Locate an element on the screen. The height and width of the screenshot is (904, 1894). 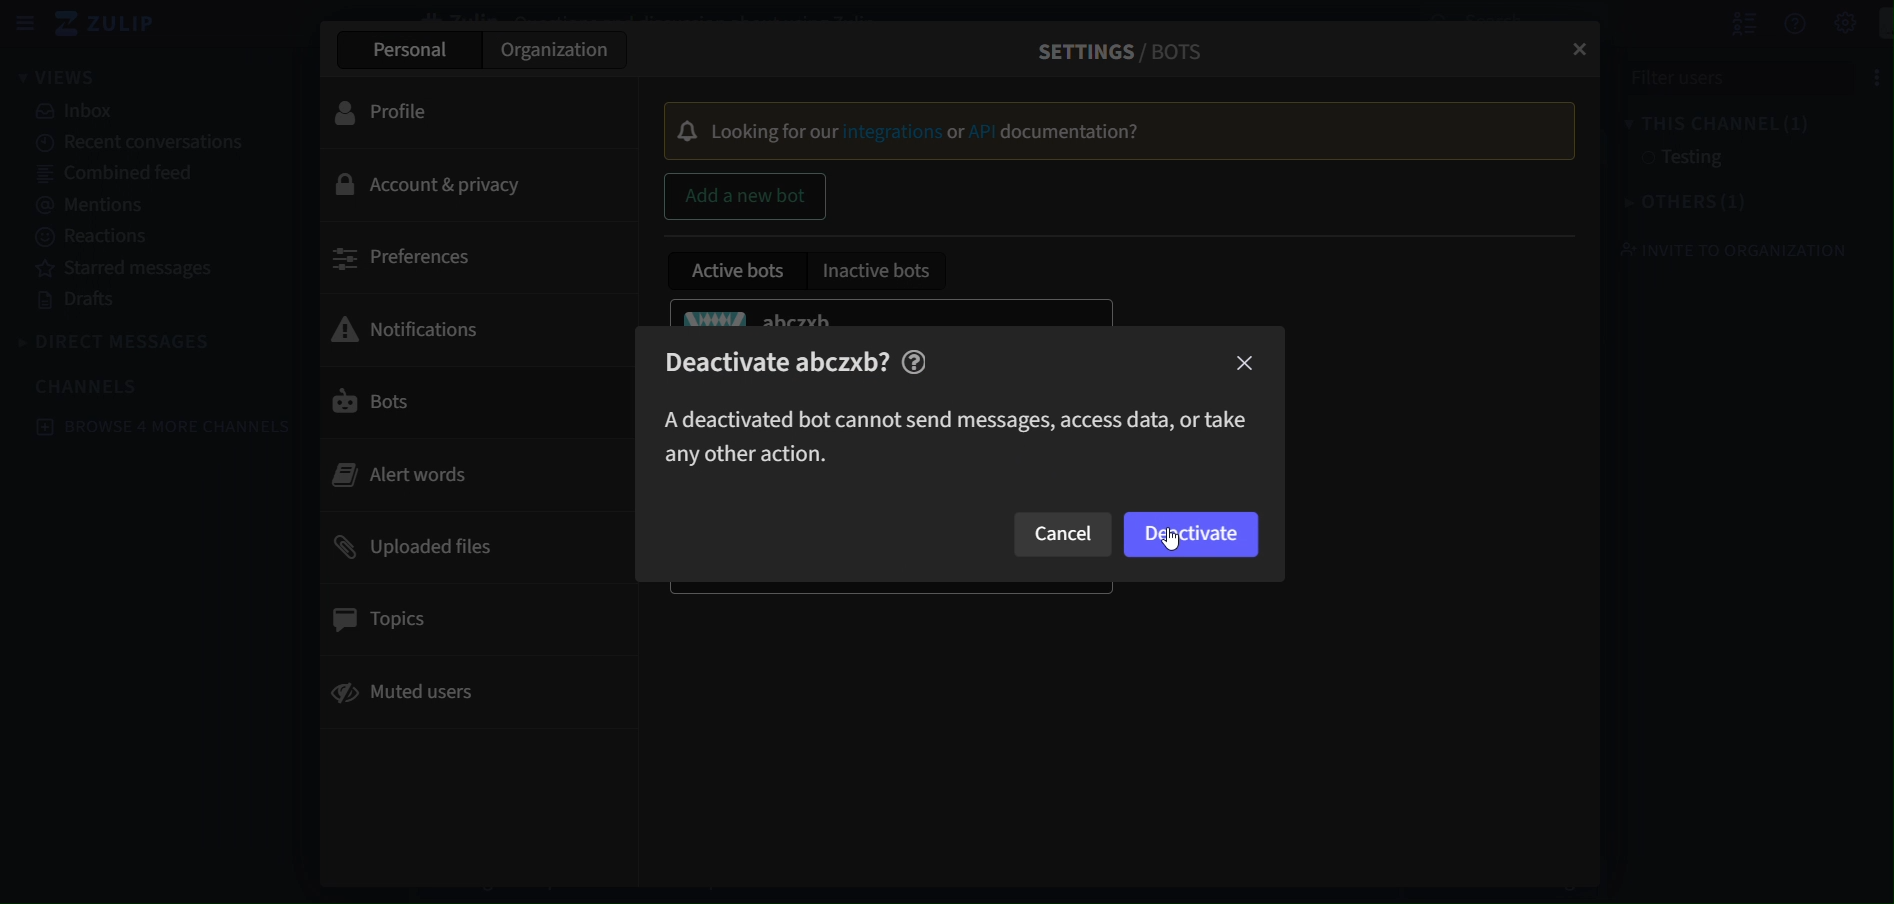
muted users is located at coordinates (416, 688).